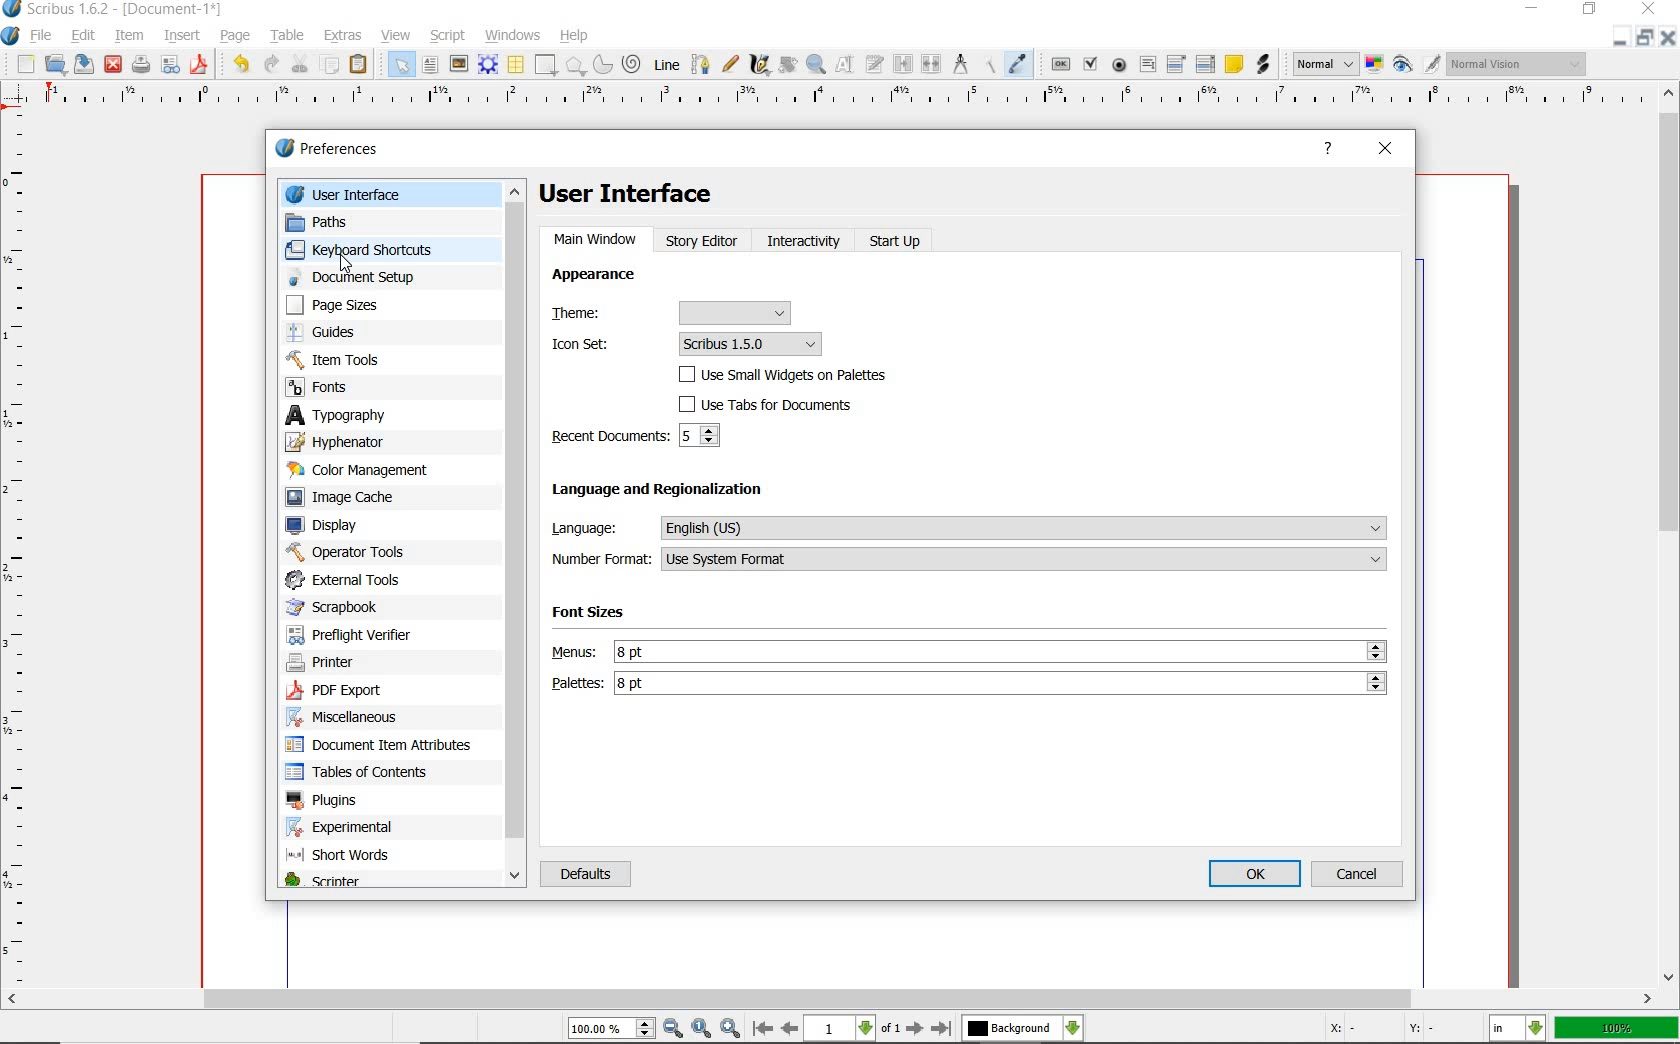  Describe the element at coordinates (170, 68) in the screenshot. I see `` at that location.